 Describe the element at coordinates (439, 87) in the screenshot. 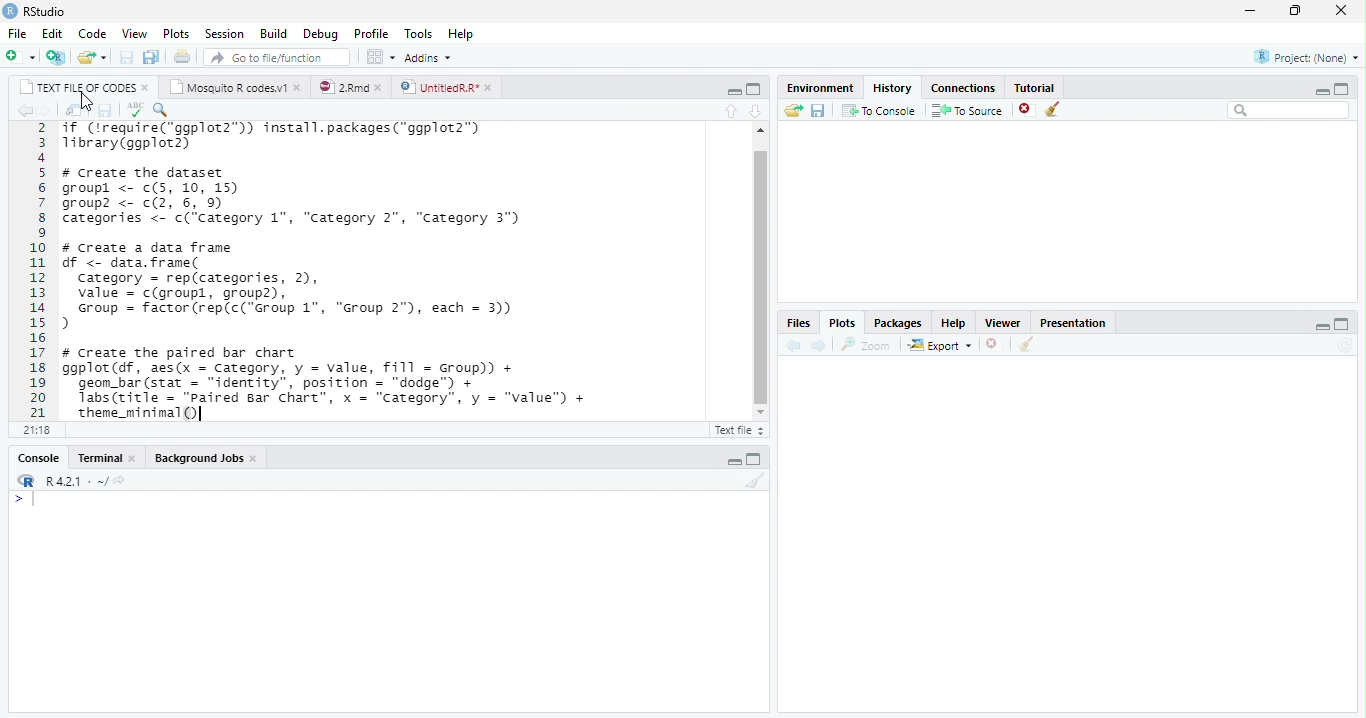

I see `UntitledR.R*` at that location.